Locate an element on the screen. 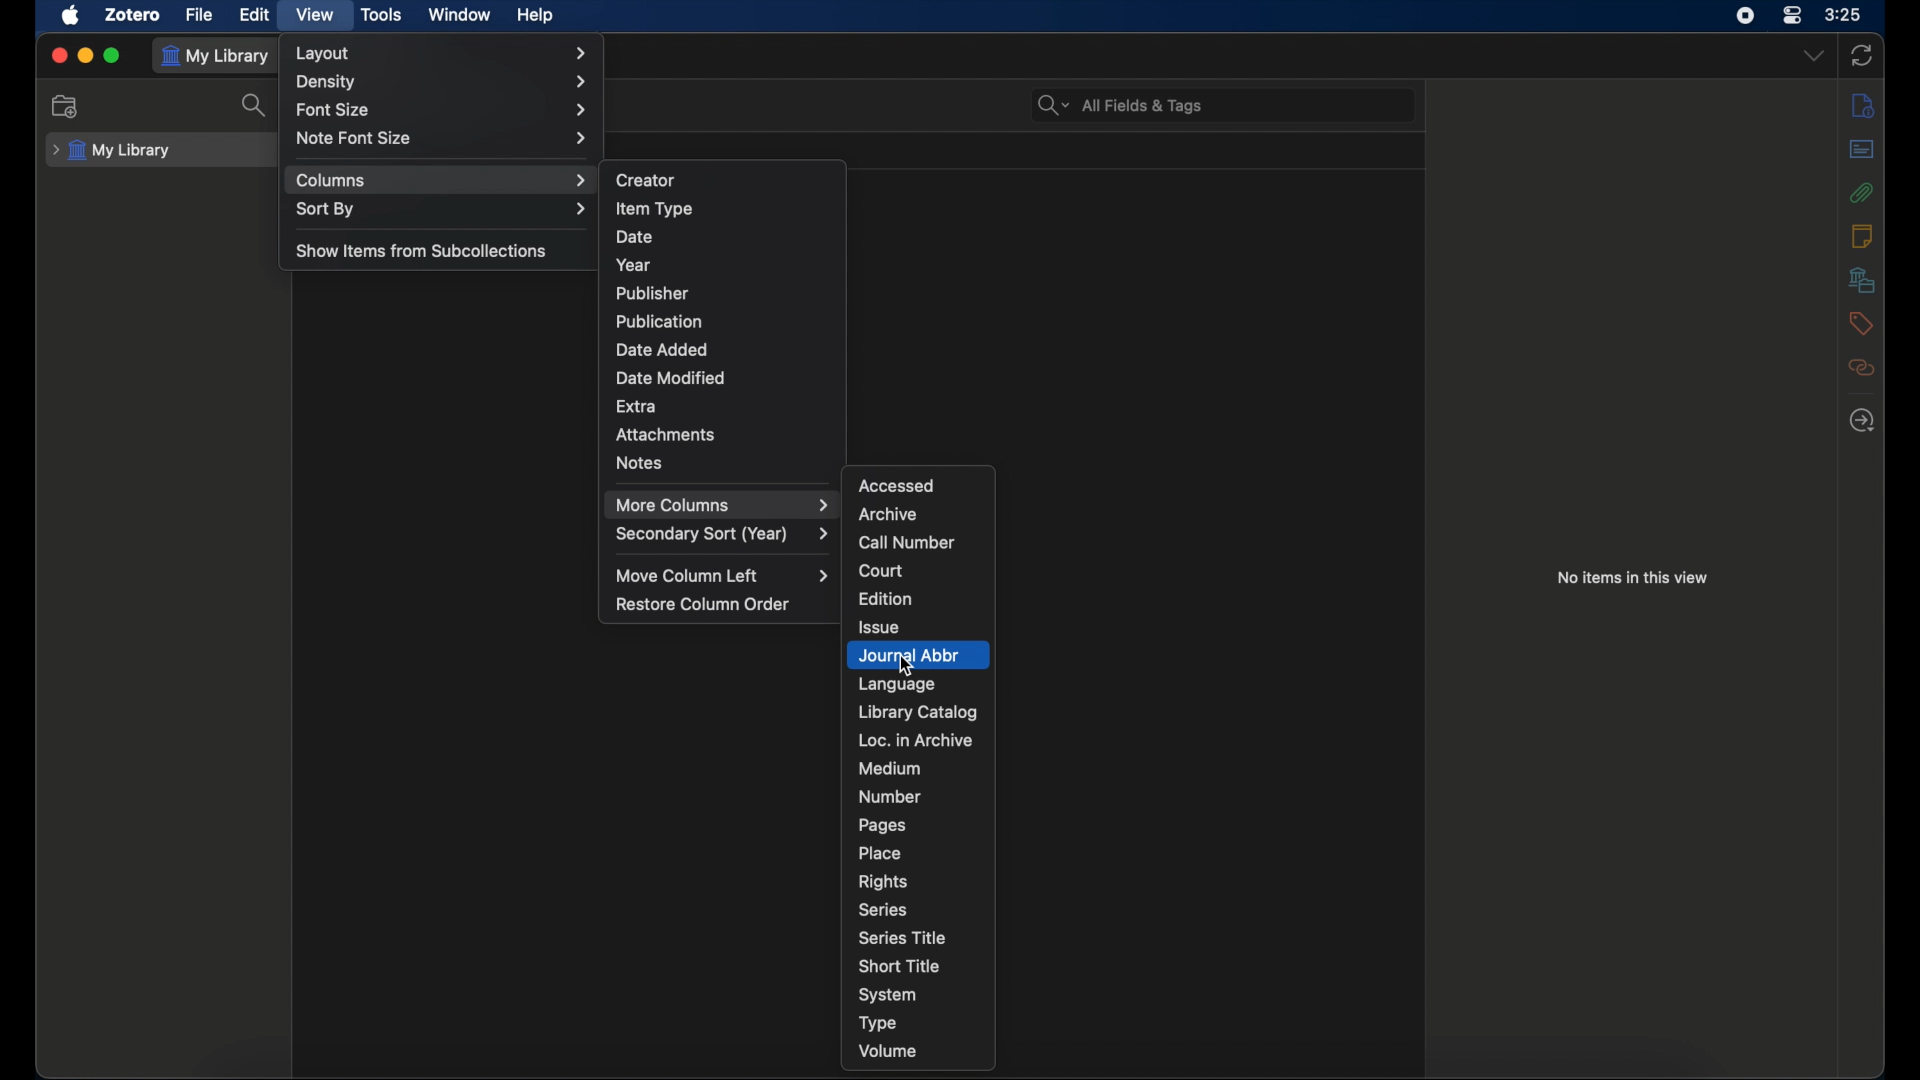 The image size is (1920, 1080). sort by is located at coordinates (444, 210).